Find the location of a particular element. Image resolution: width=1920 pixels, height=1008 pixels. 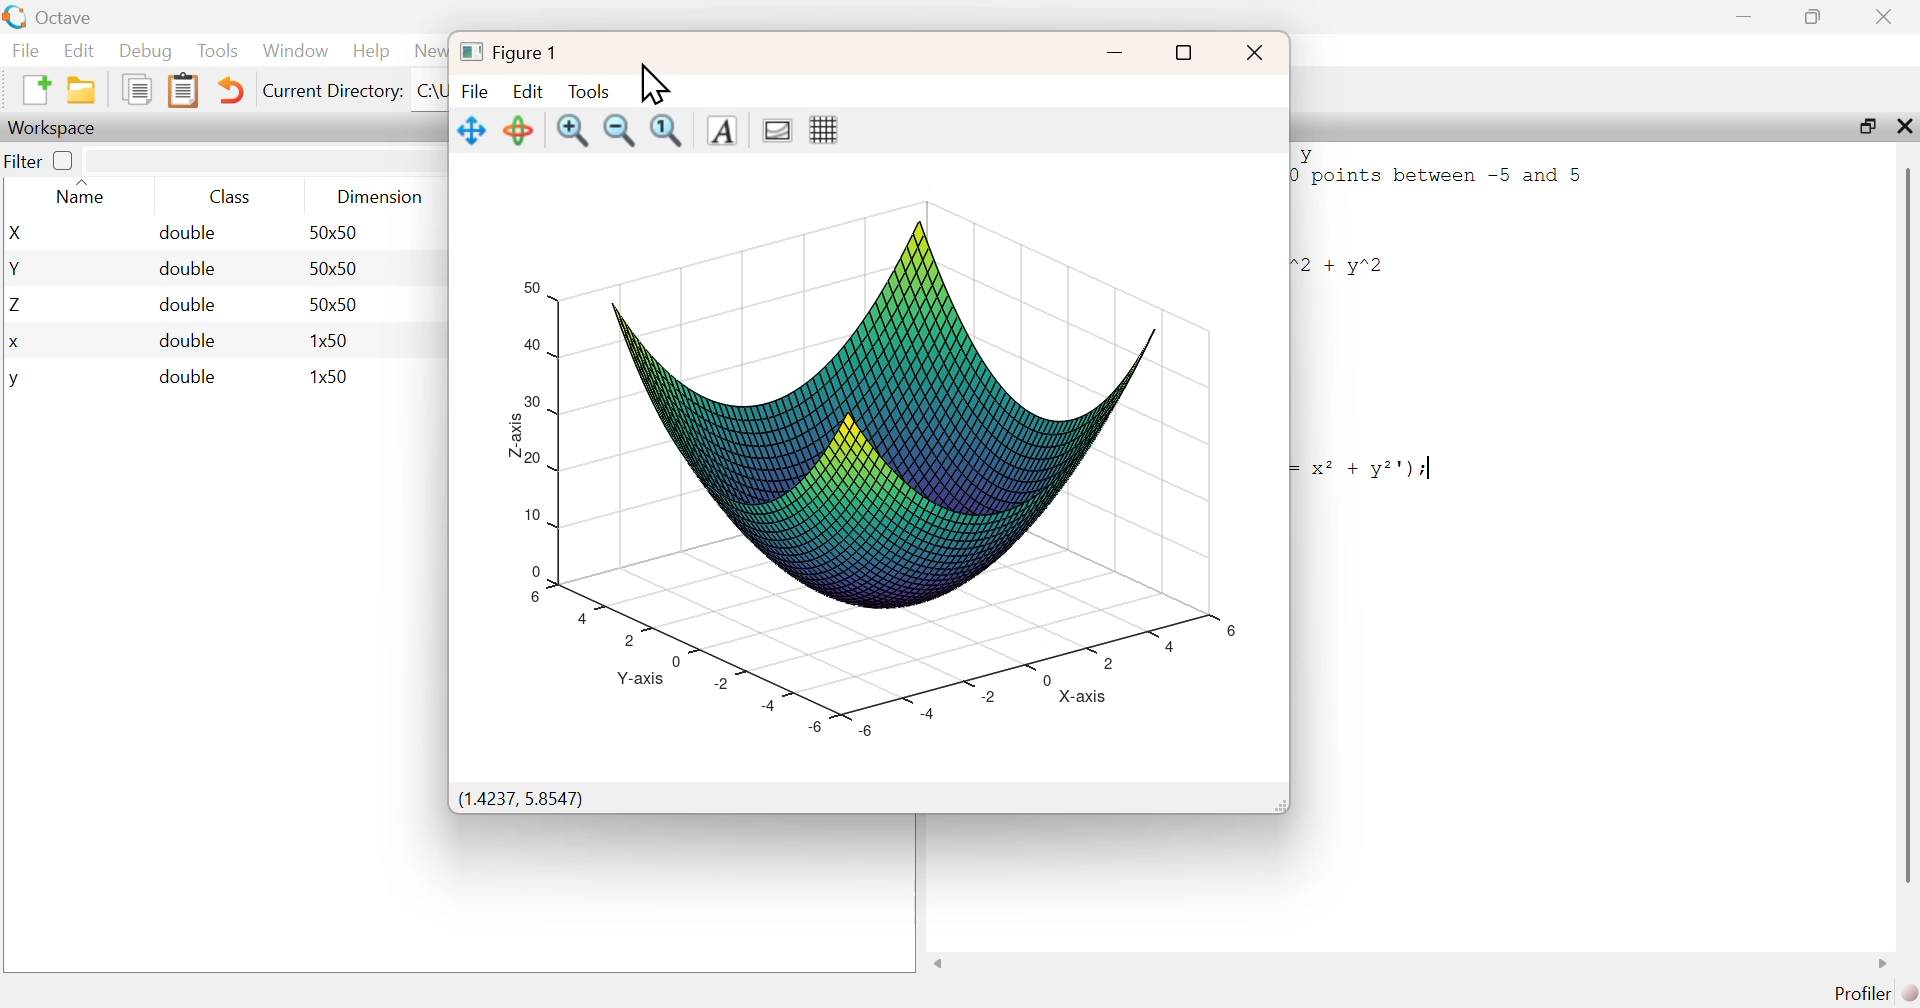

(1.4237, 5.8547) is located at coordinates (520, 800).